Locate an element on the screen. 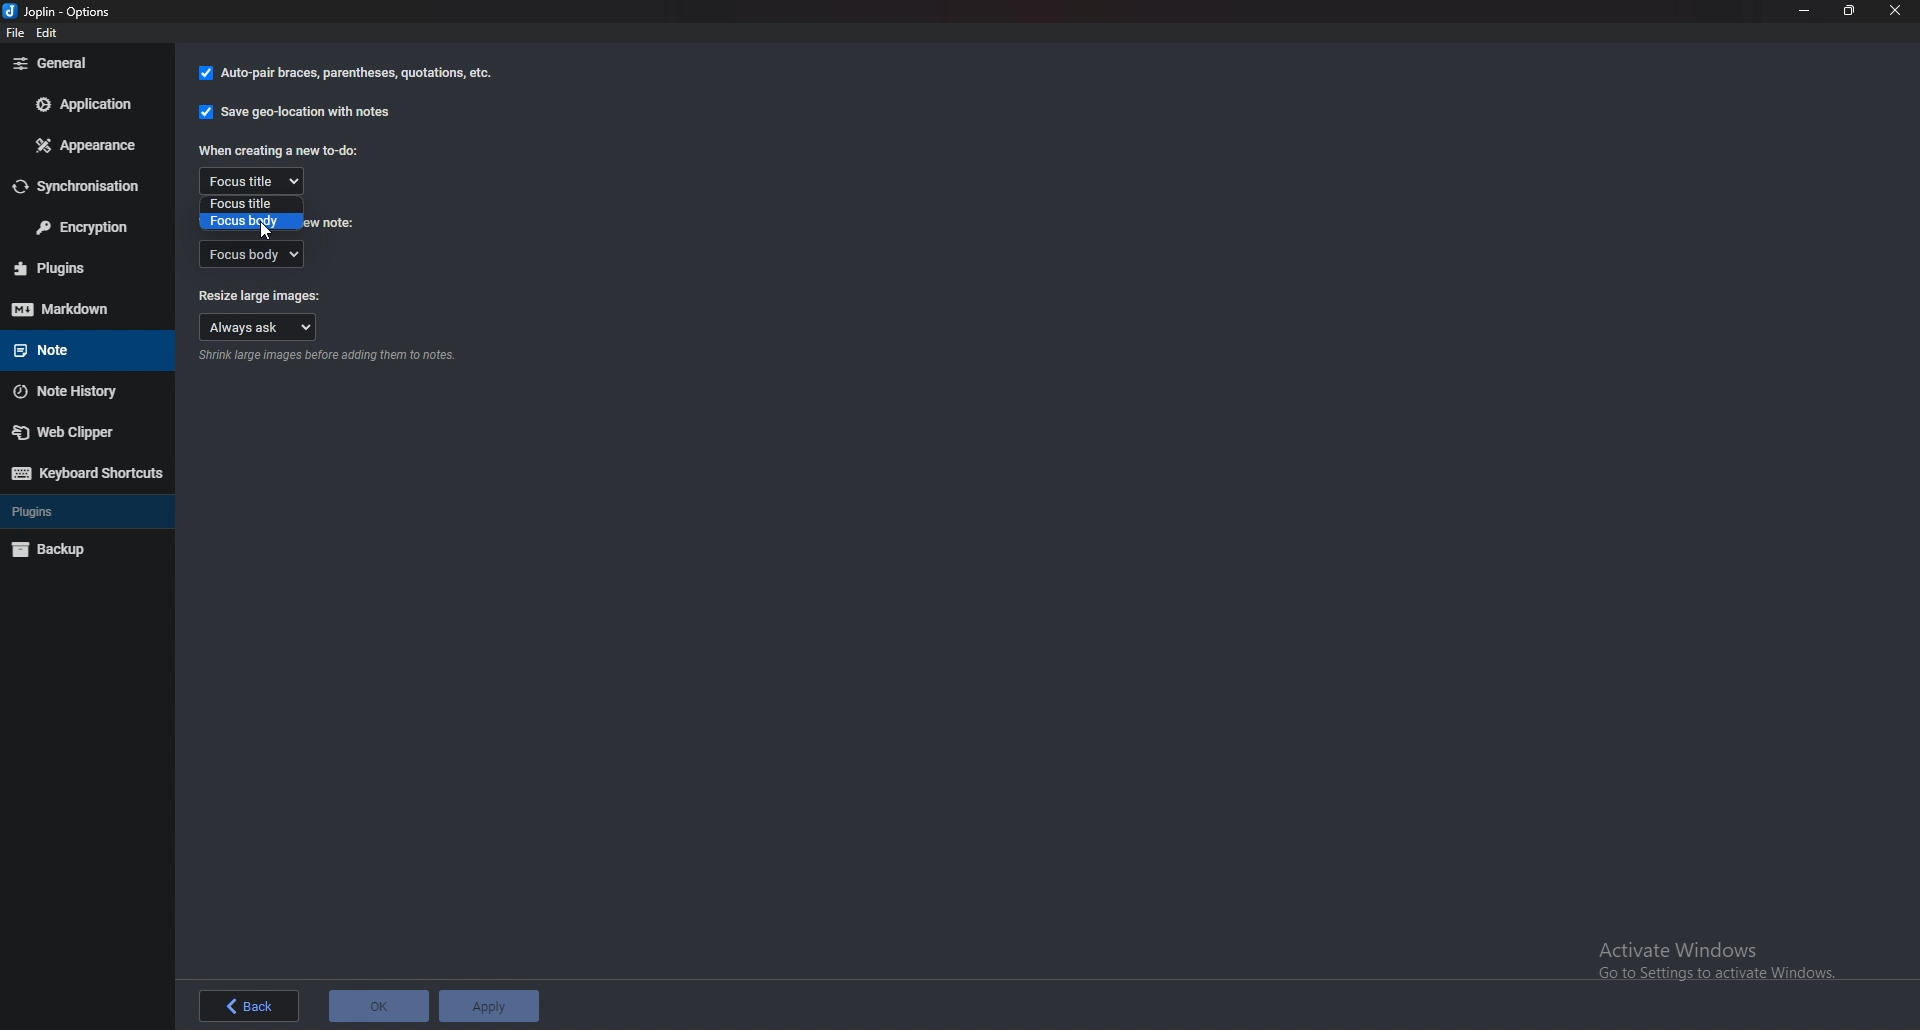 Image resolution: width=1920 pixels, height=1030 pixels. Always ask is located at coordinates (260, 328).